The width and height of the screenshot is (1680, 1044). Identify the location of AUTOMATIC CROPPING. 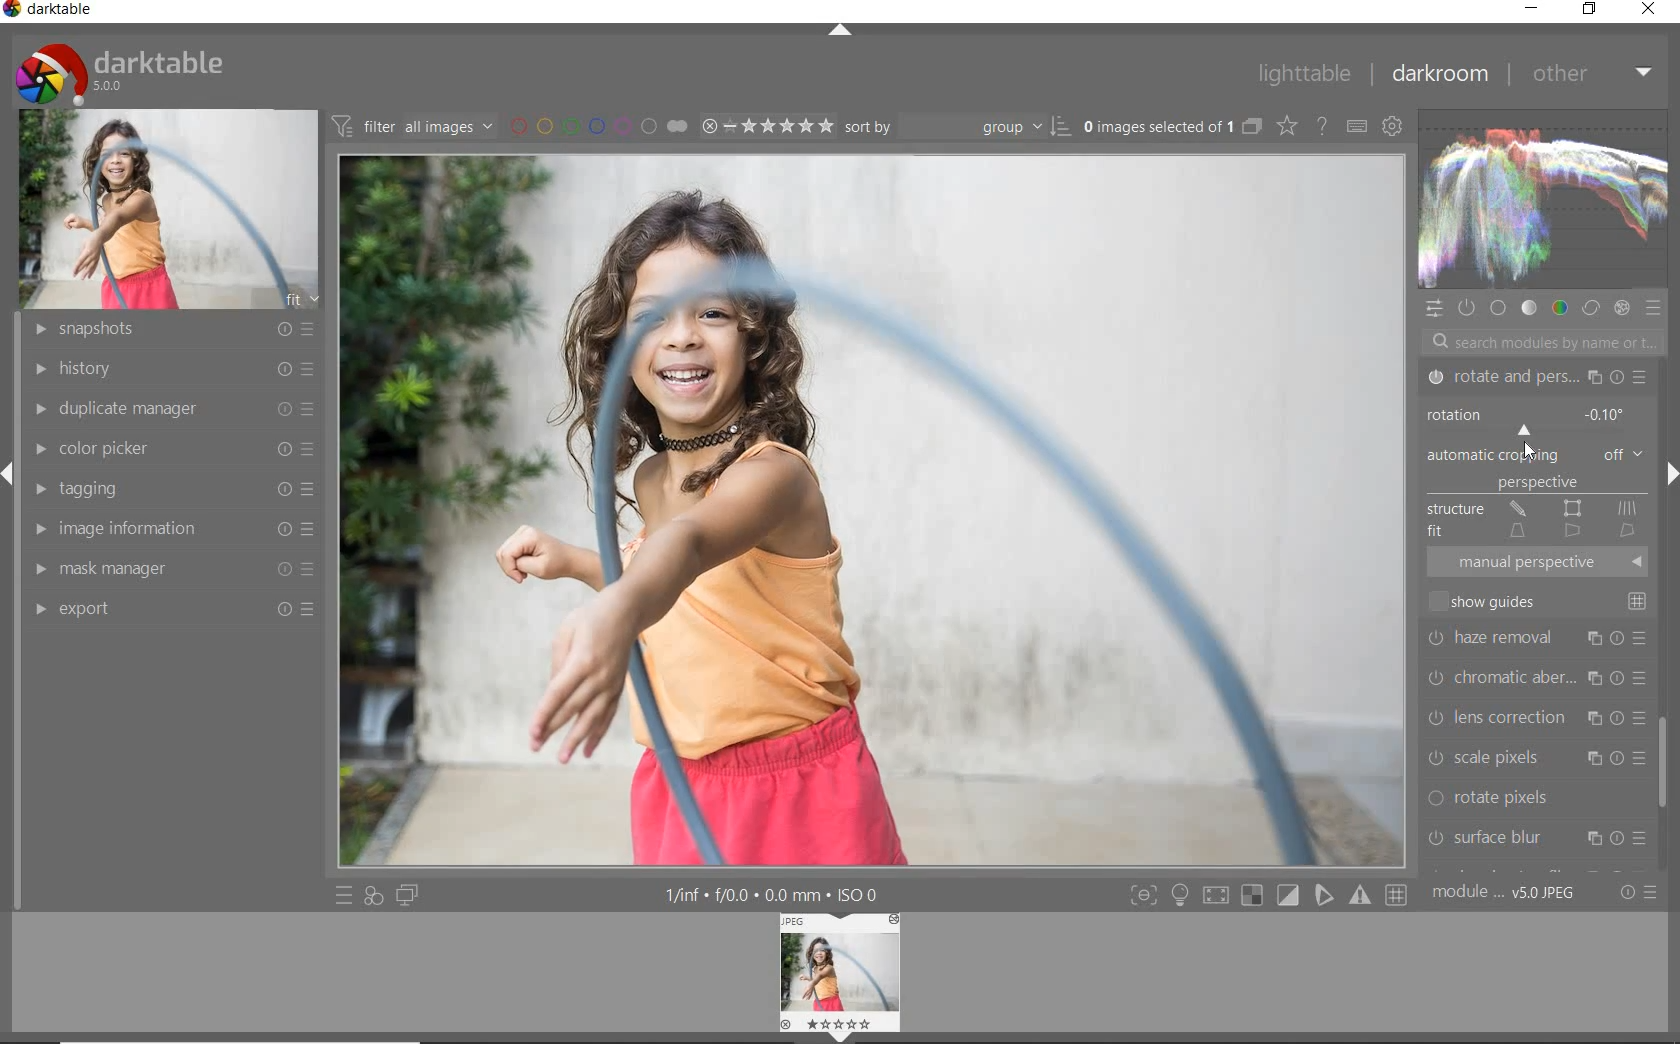
(1538, 456).